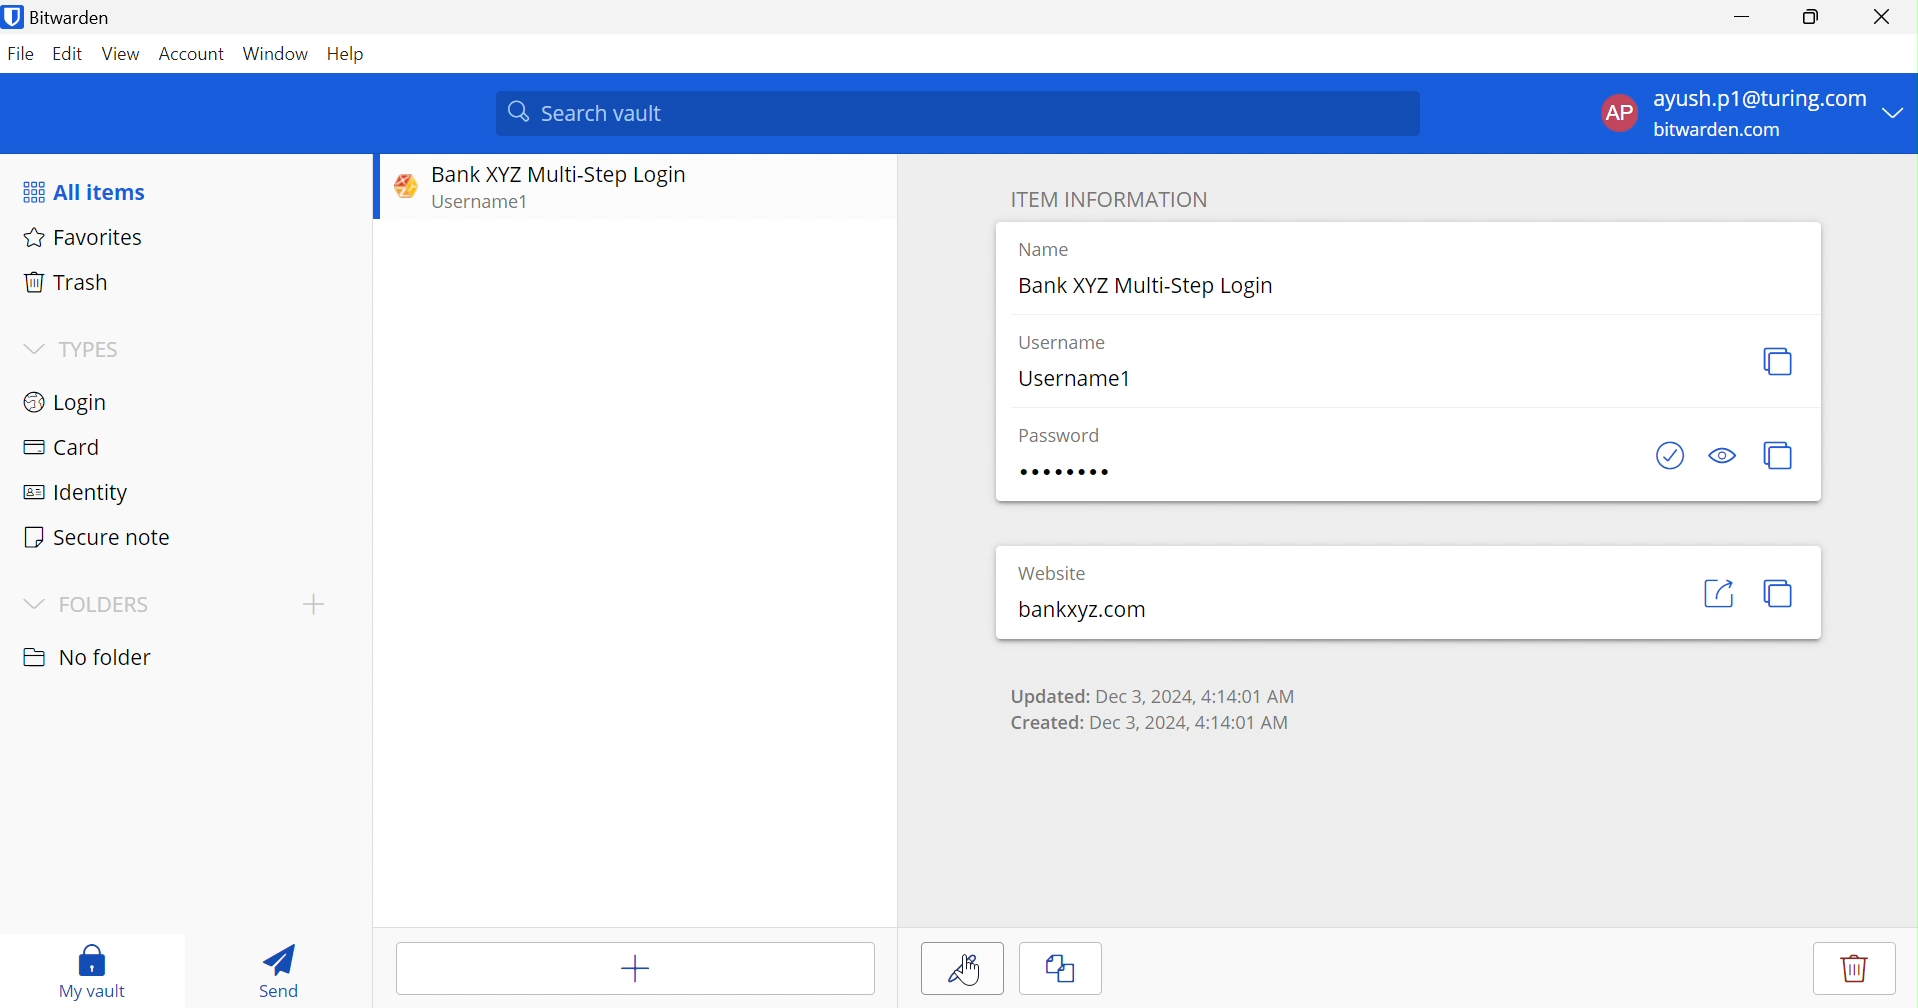  I want to click on Edit, so click(67, 54).